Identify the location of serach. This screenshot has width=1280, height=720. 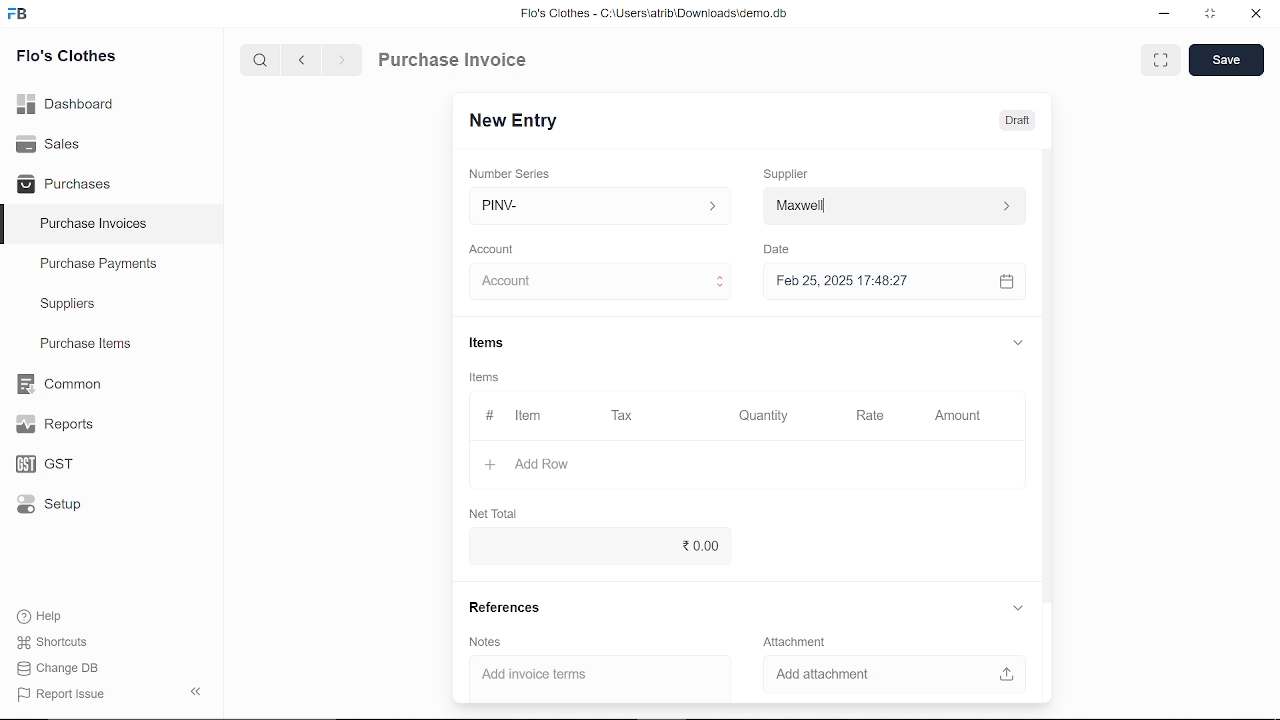
(258, 61).